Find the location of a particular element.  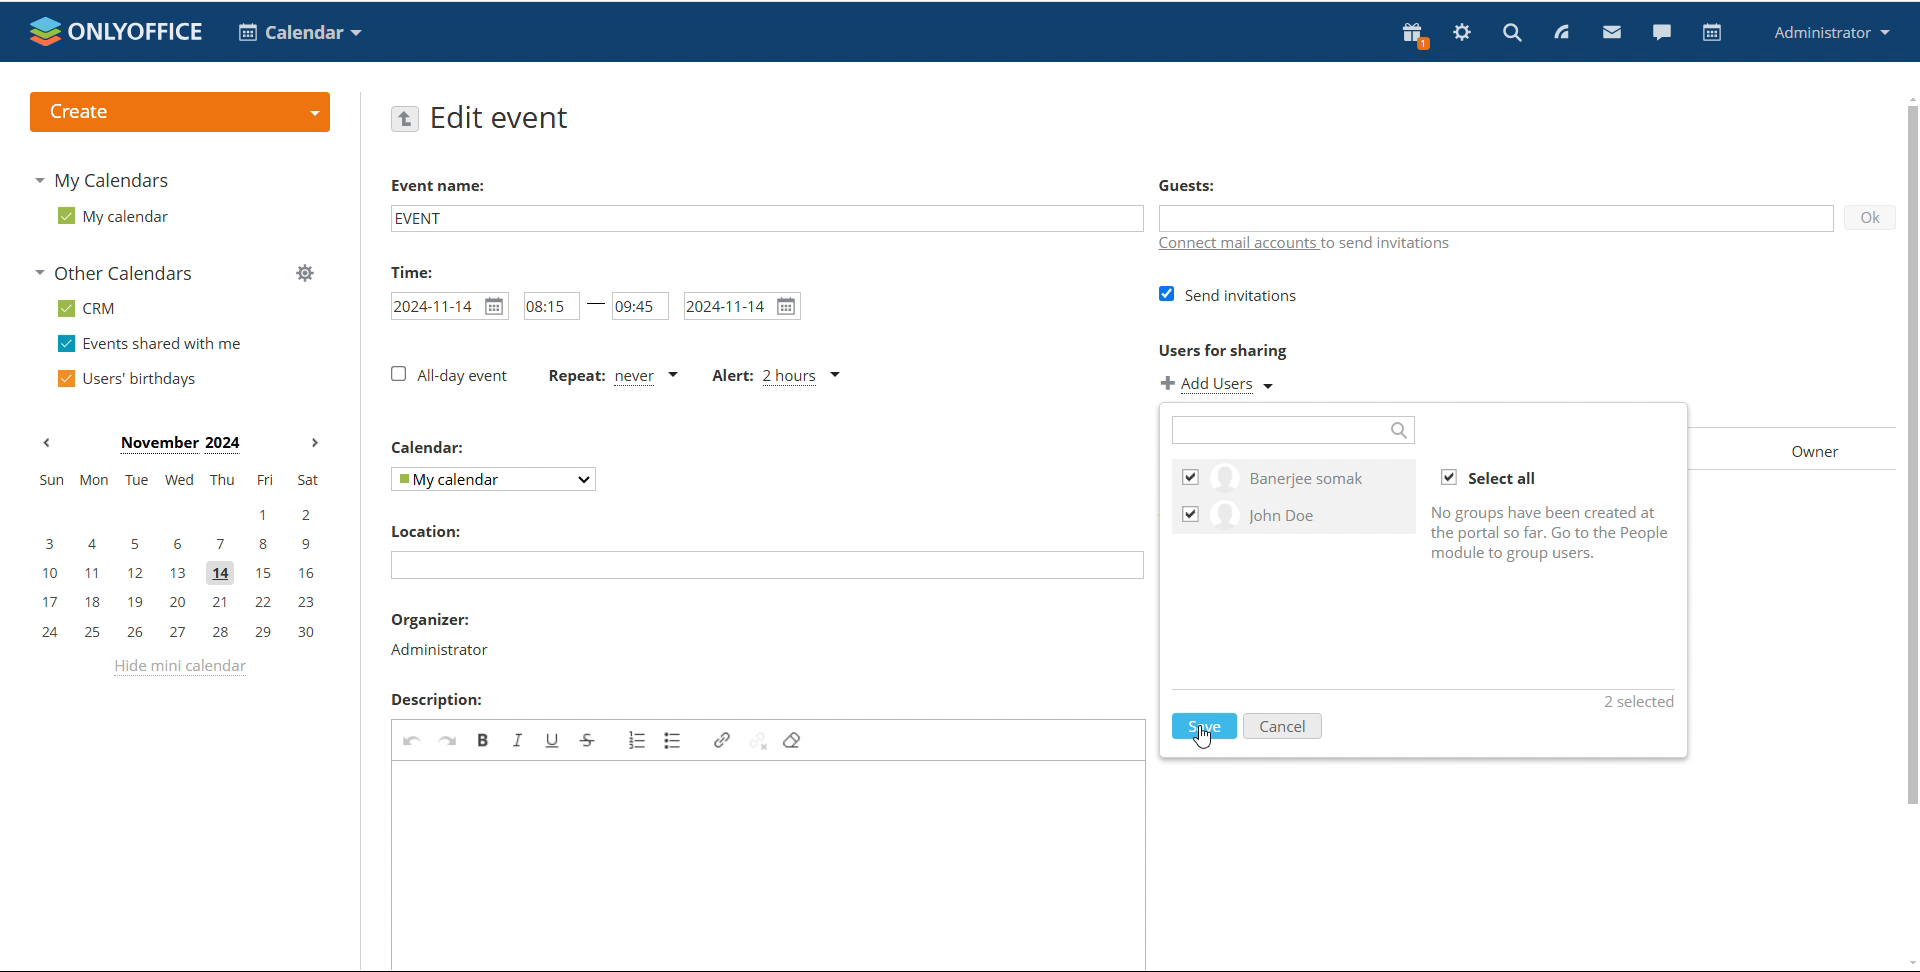

current month is located at coordinates (178, 445).